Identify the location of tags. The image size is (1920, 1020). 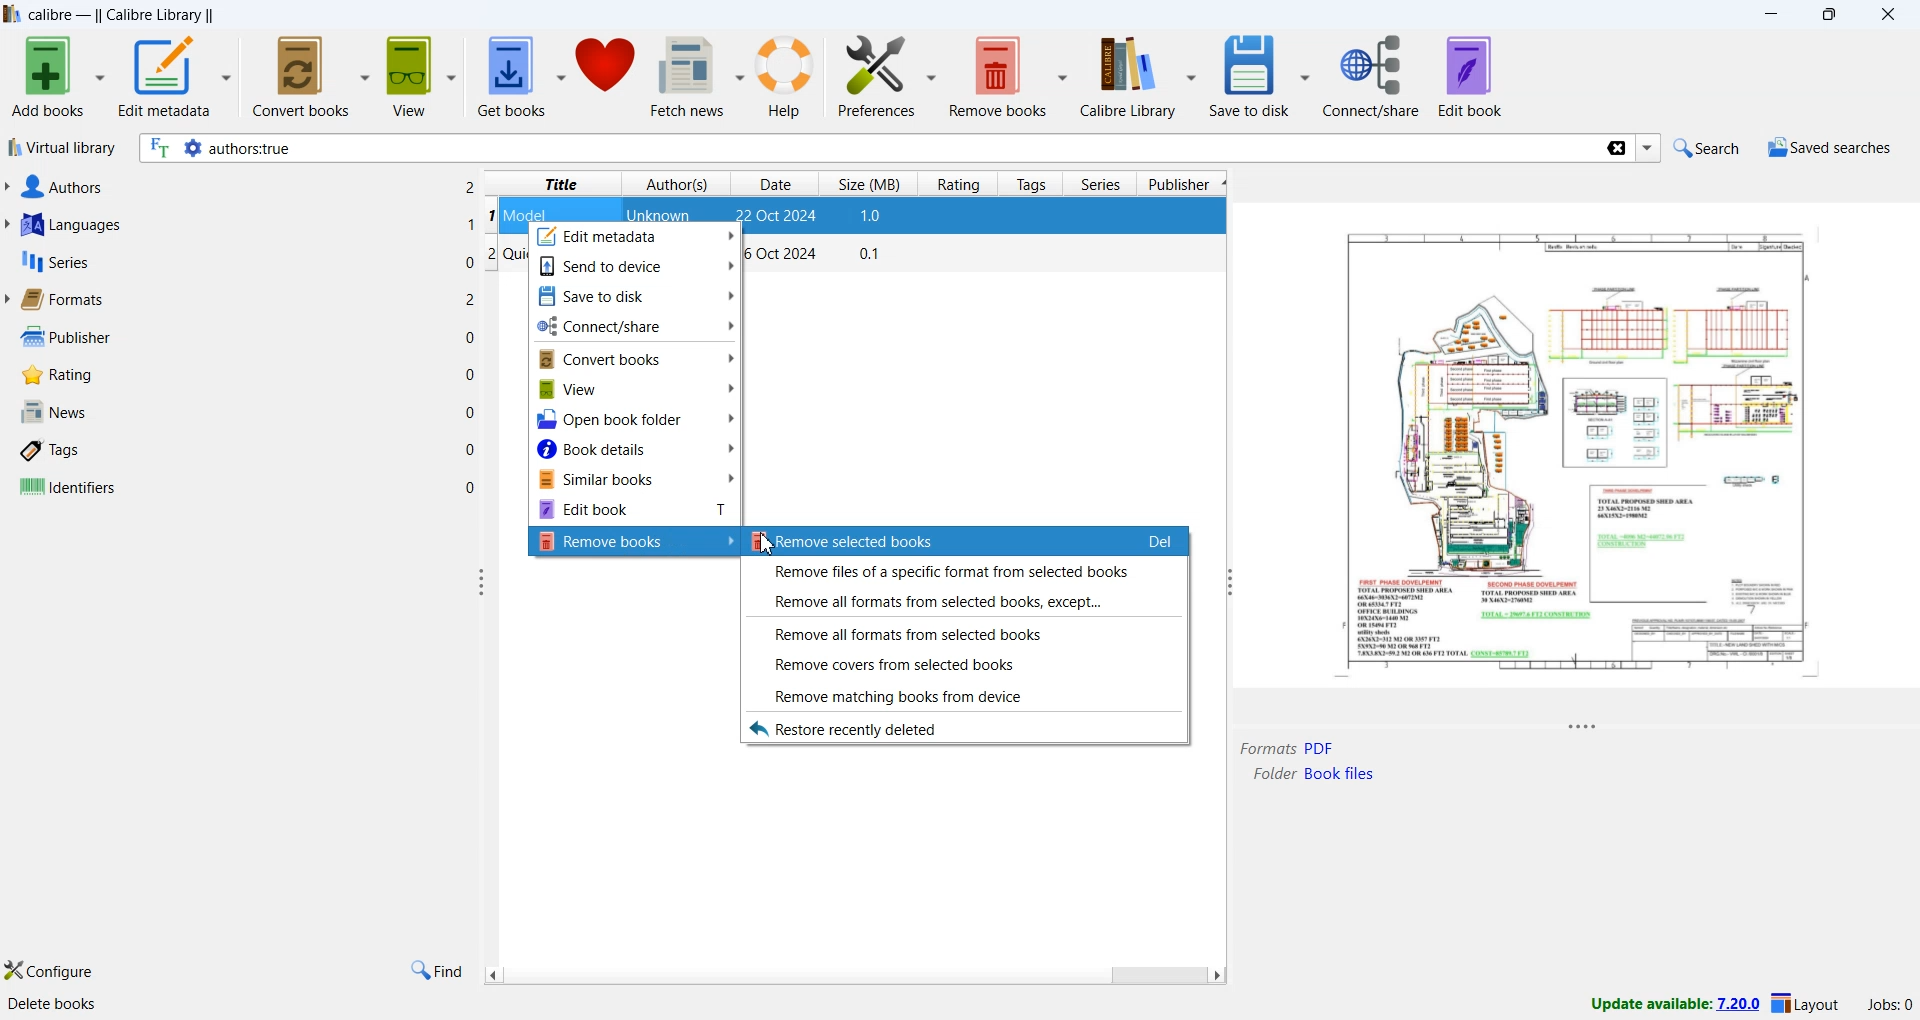
(53, 452).